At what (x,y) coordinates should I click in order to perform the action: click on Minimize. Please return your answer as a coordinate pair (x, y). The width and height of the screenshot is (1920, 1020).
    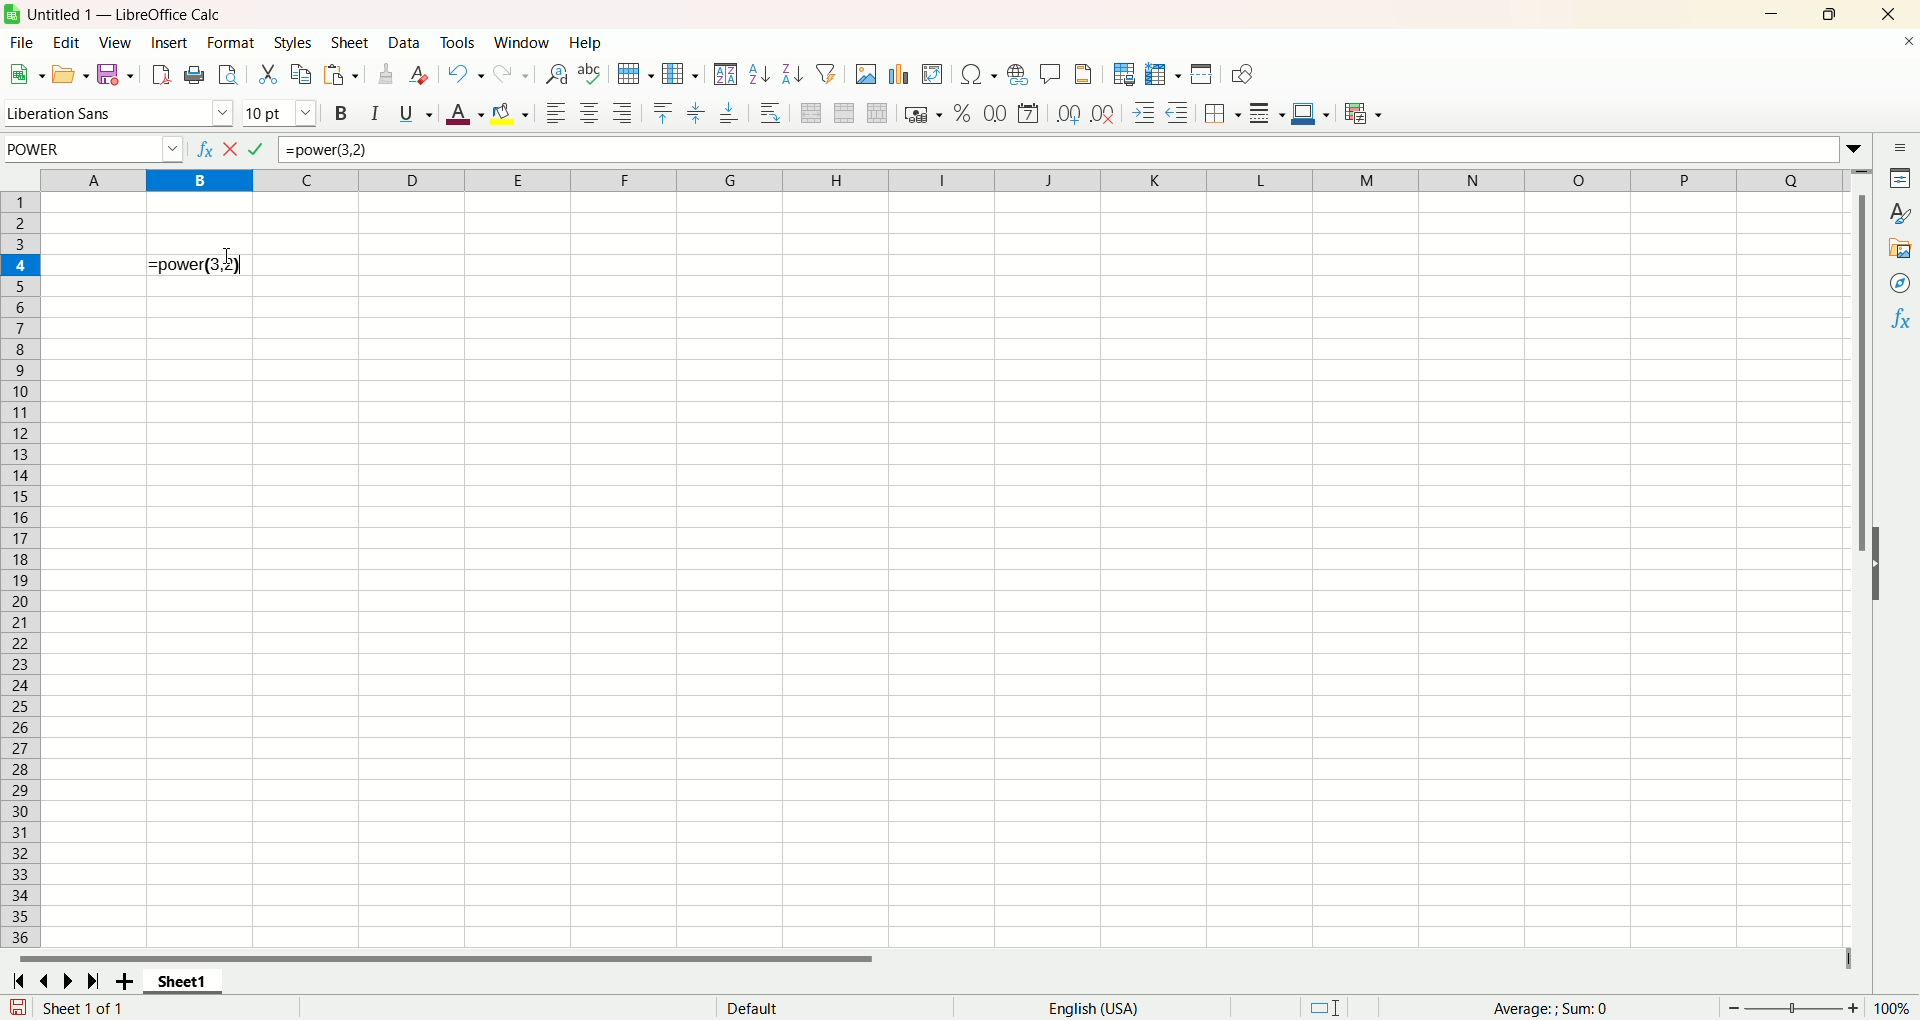
    Looking at the image, I should click on (1775, 15).